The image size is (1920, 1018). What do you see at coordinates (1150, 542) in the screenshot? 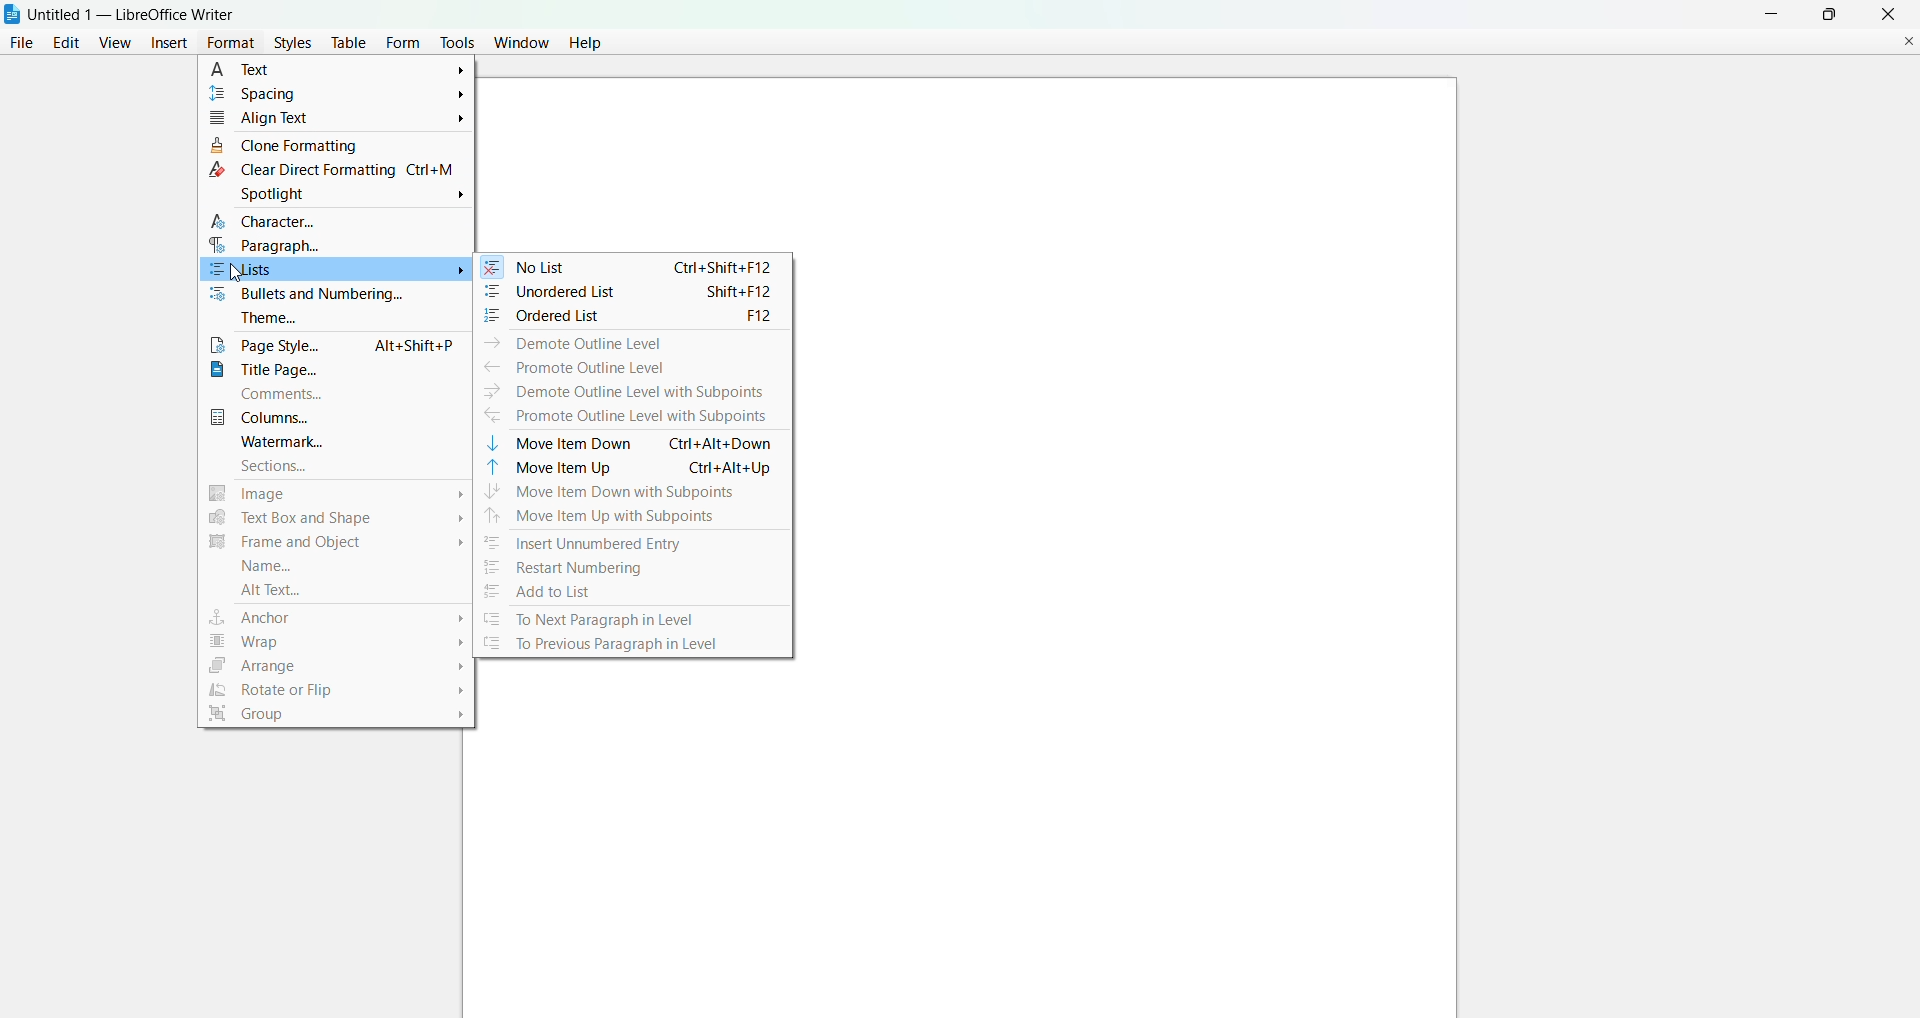
I see `canvas` at bounding box center [1150, 542].